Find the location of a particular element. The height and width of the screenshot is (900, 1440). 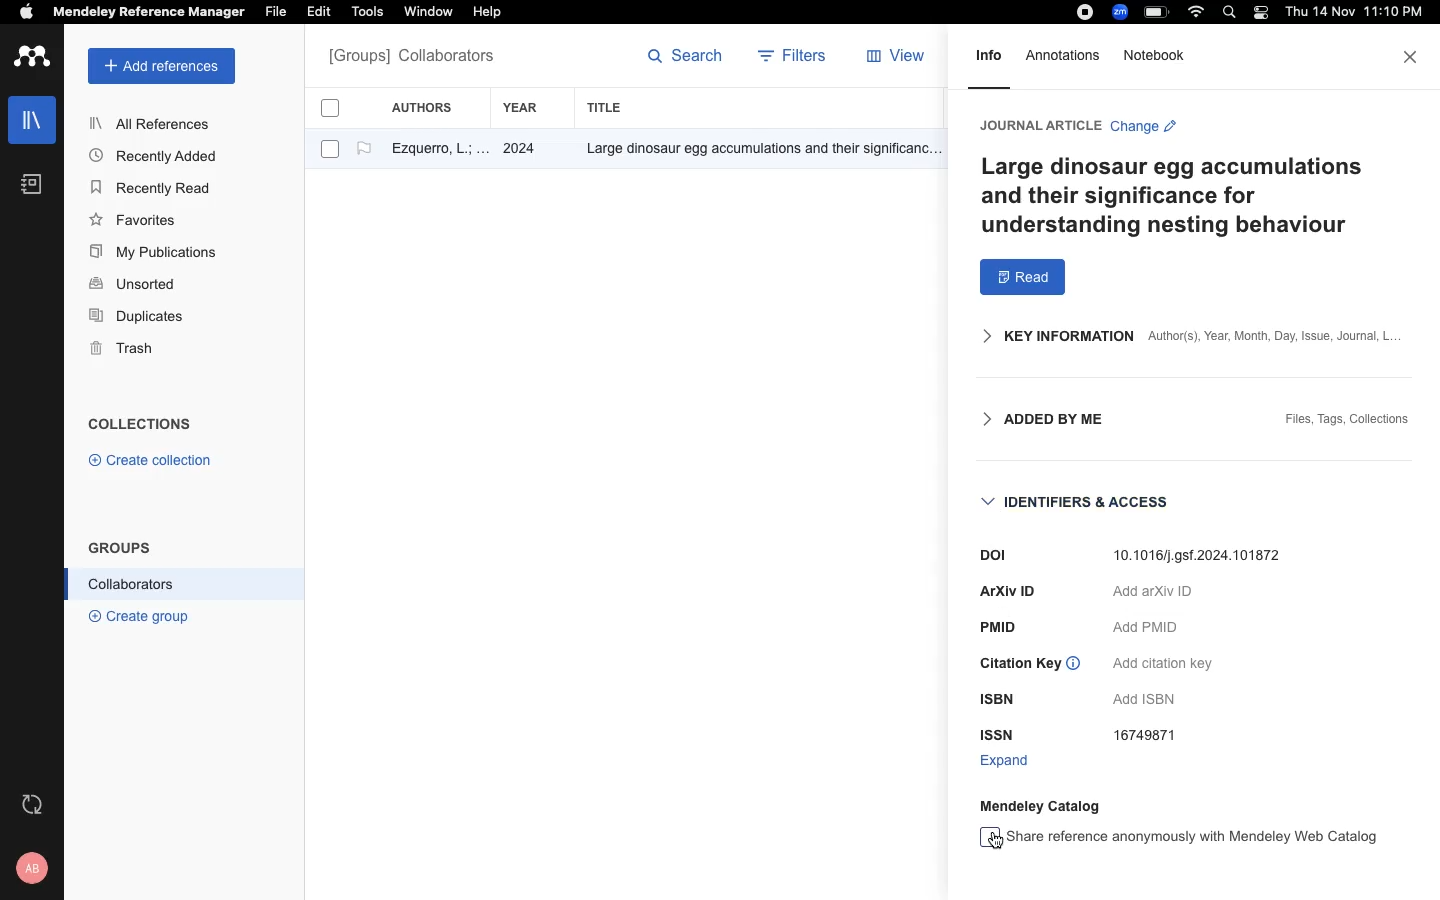

Large dinosaur egg accumulations
and their significance for
understanding nesting behaviour is located at coordinates (1179, 196).